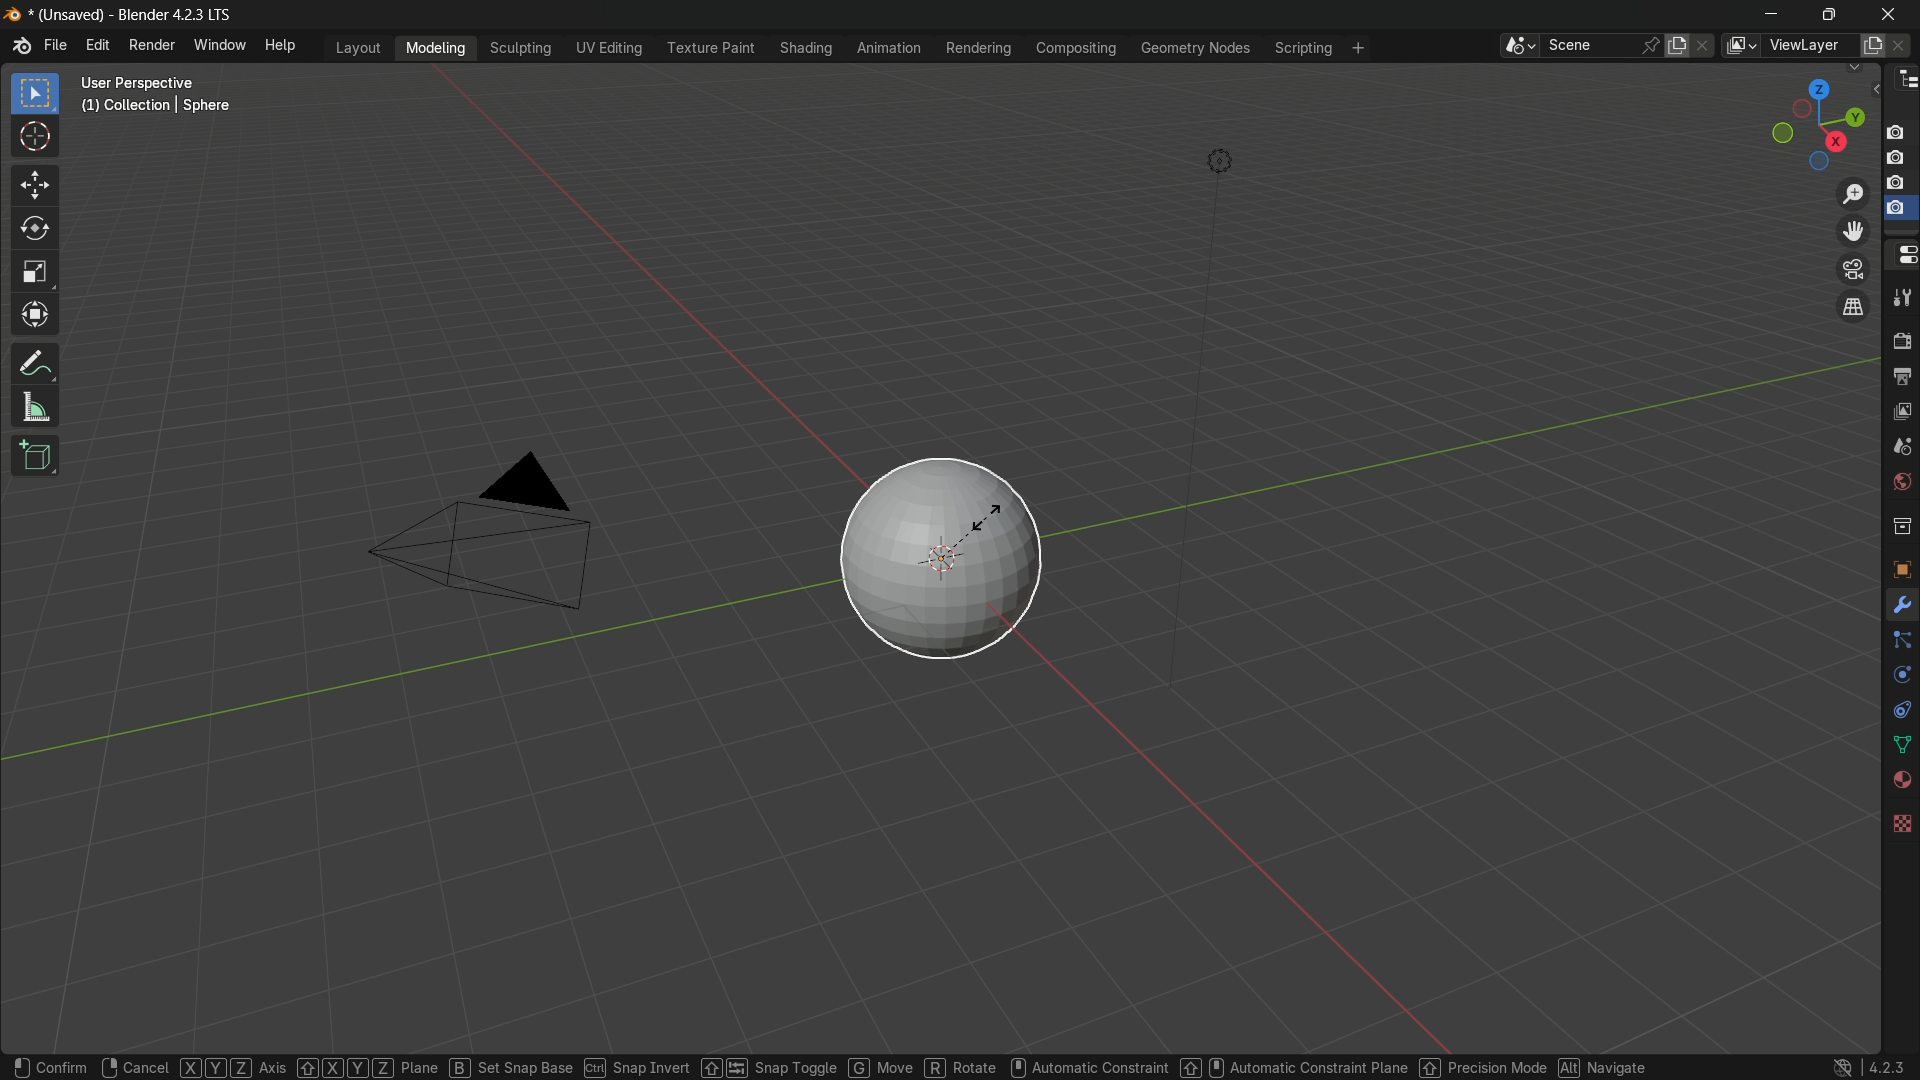 This screenshot has width=1920, height=1080. I want to click on snap base ctrl, so click(544, 1061).